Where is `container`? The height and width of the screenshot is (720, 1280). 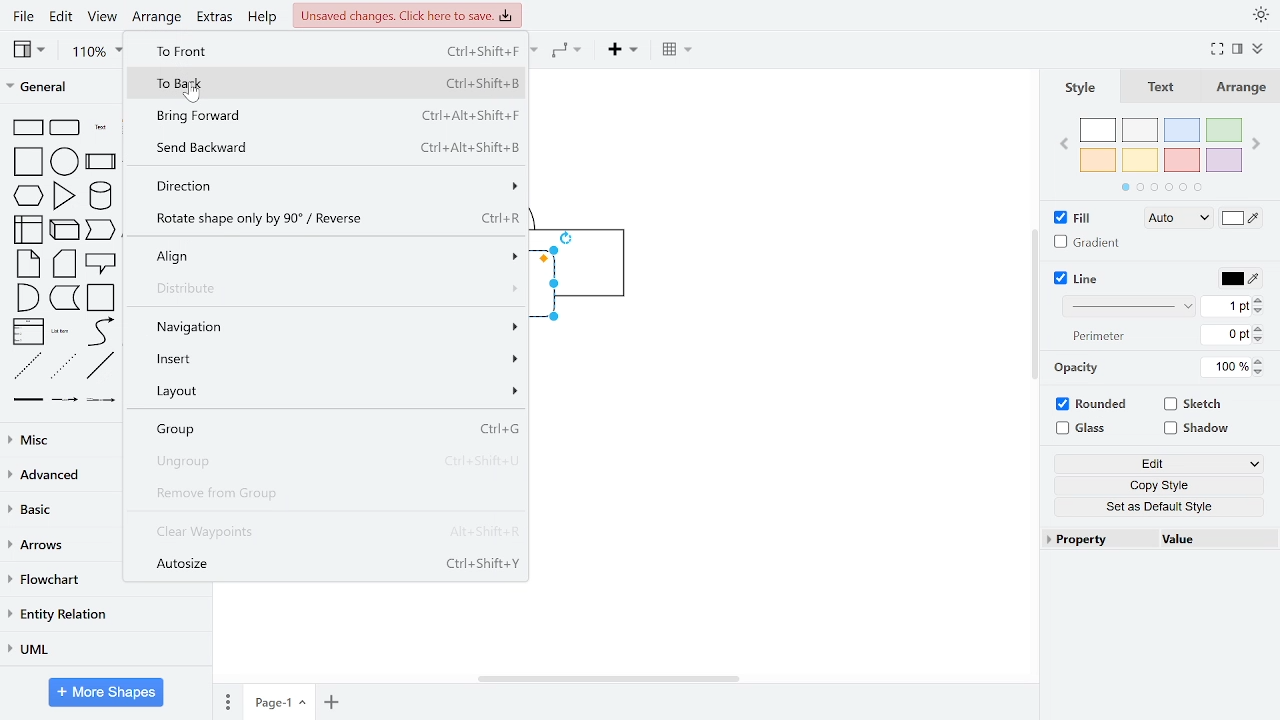
container is located at coordinates (101, 298).